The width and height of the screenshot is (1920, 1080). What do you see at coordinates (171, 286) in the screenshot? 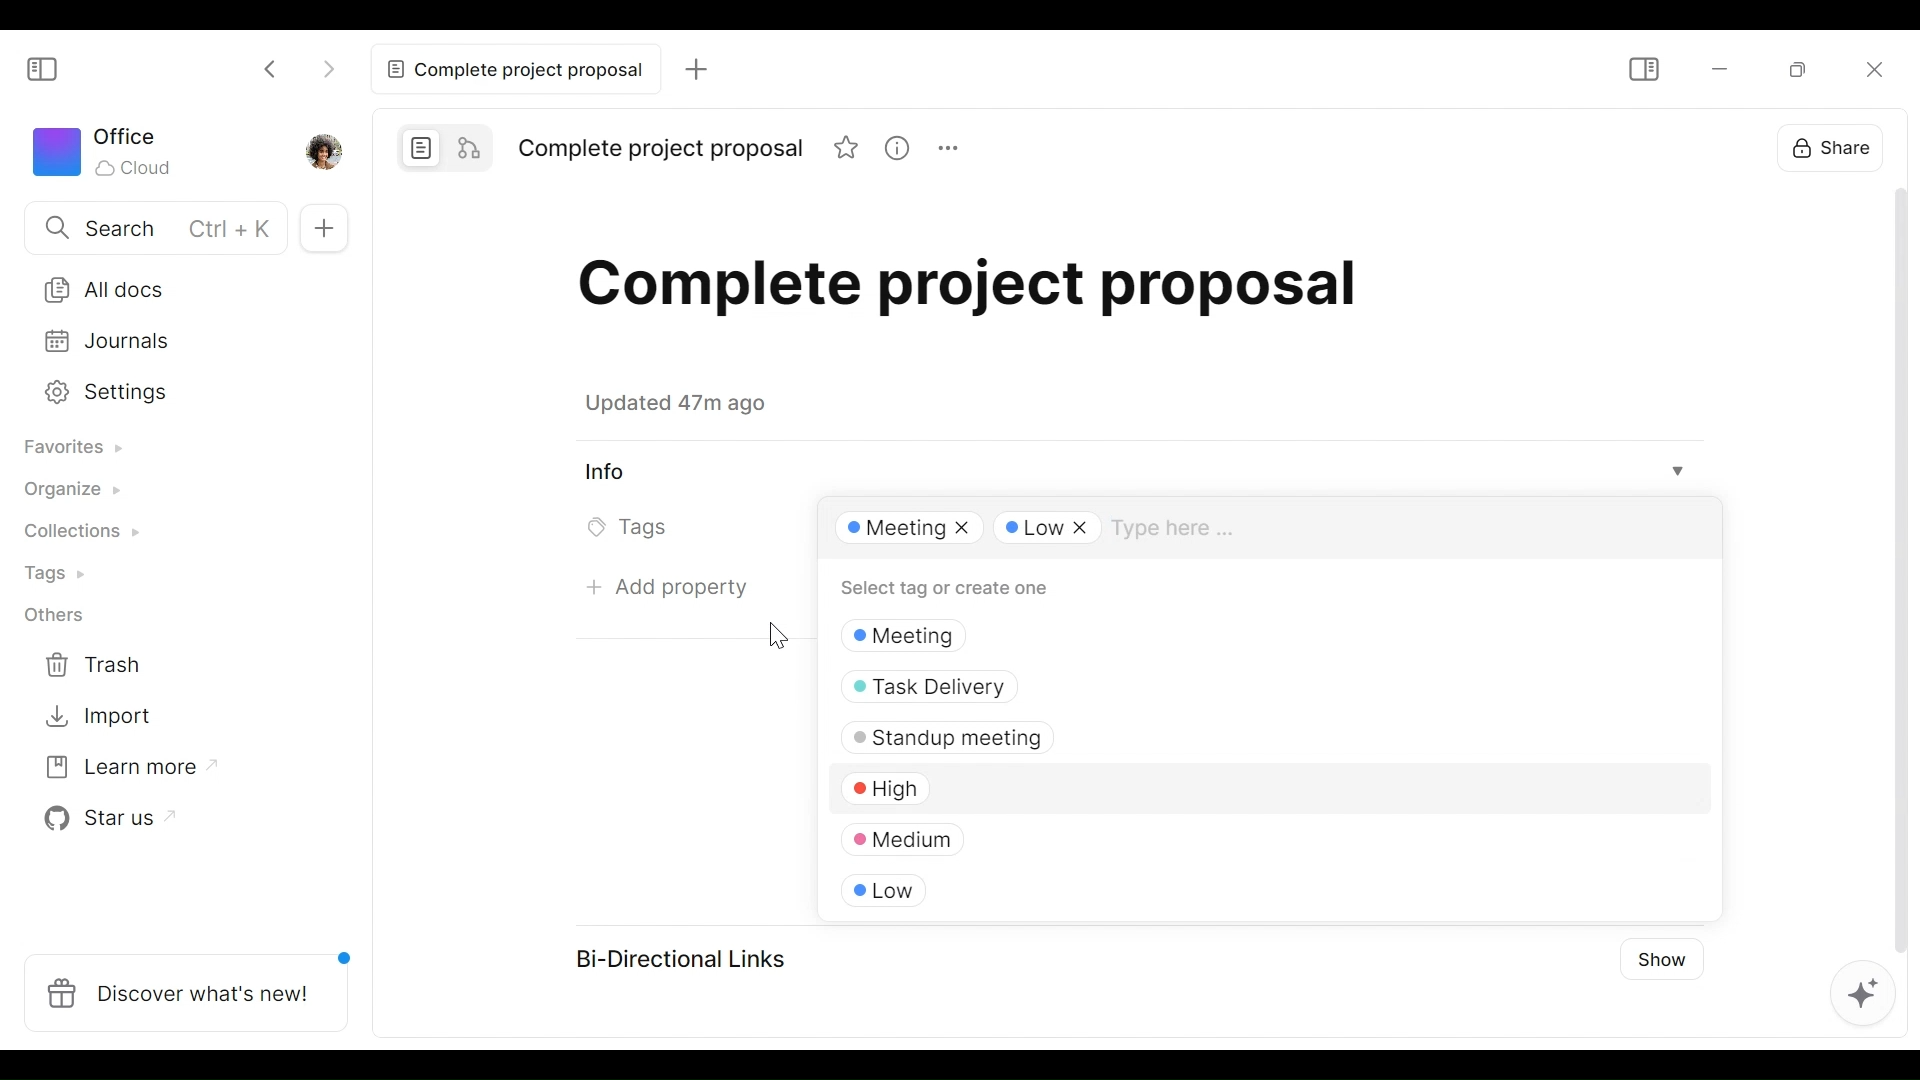
I see `All documents` at bounding box center [171, 286].